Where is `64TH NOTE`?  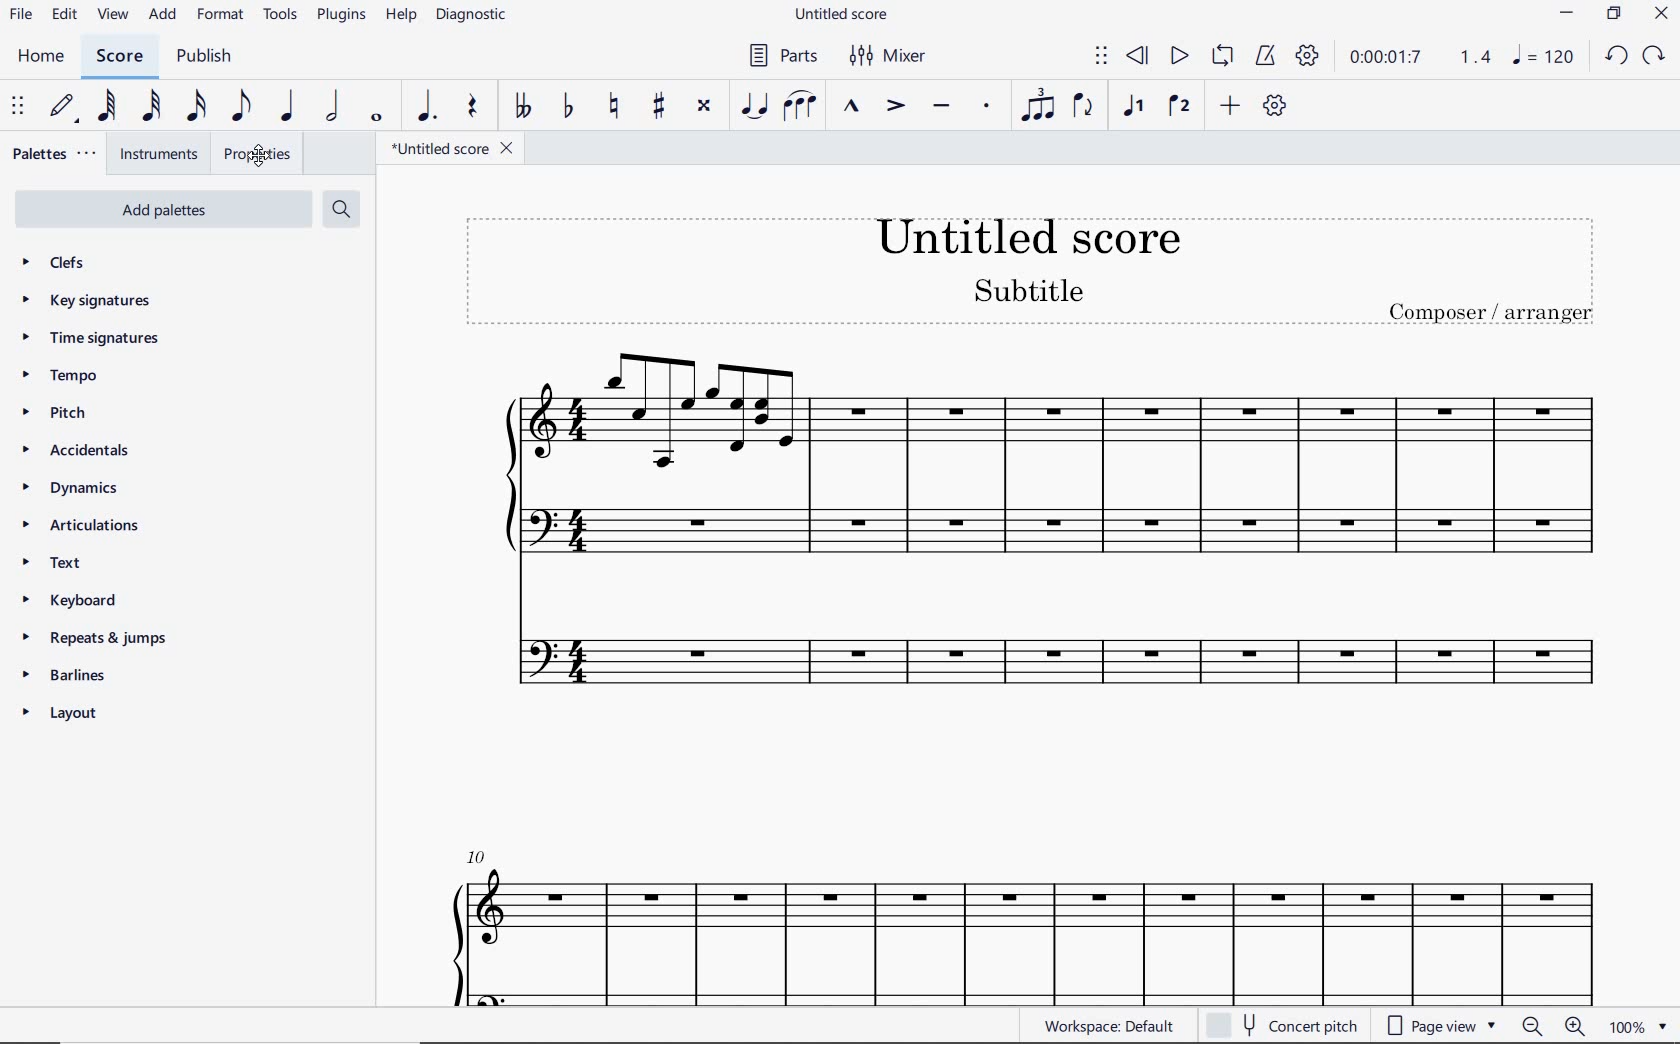
64TH NOTE is located at coordinates (109, 106).